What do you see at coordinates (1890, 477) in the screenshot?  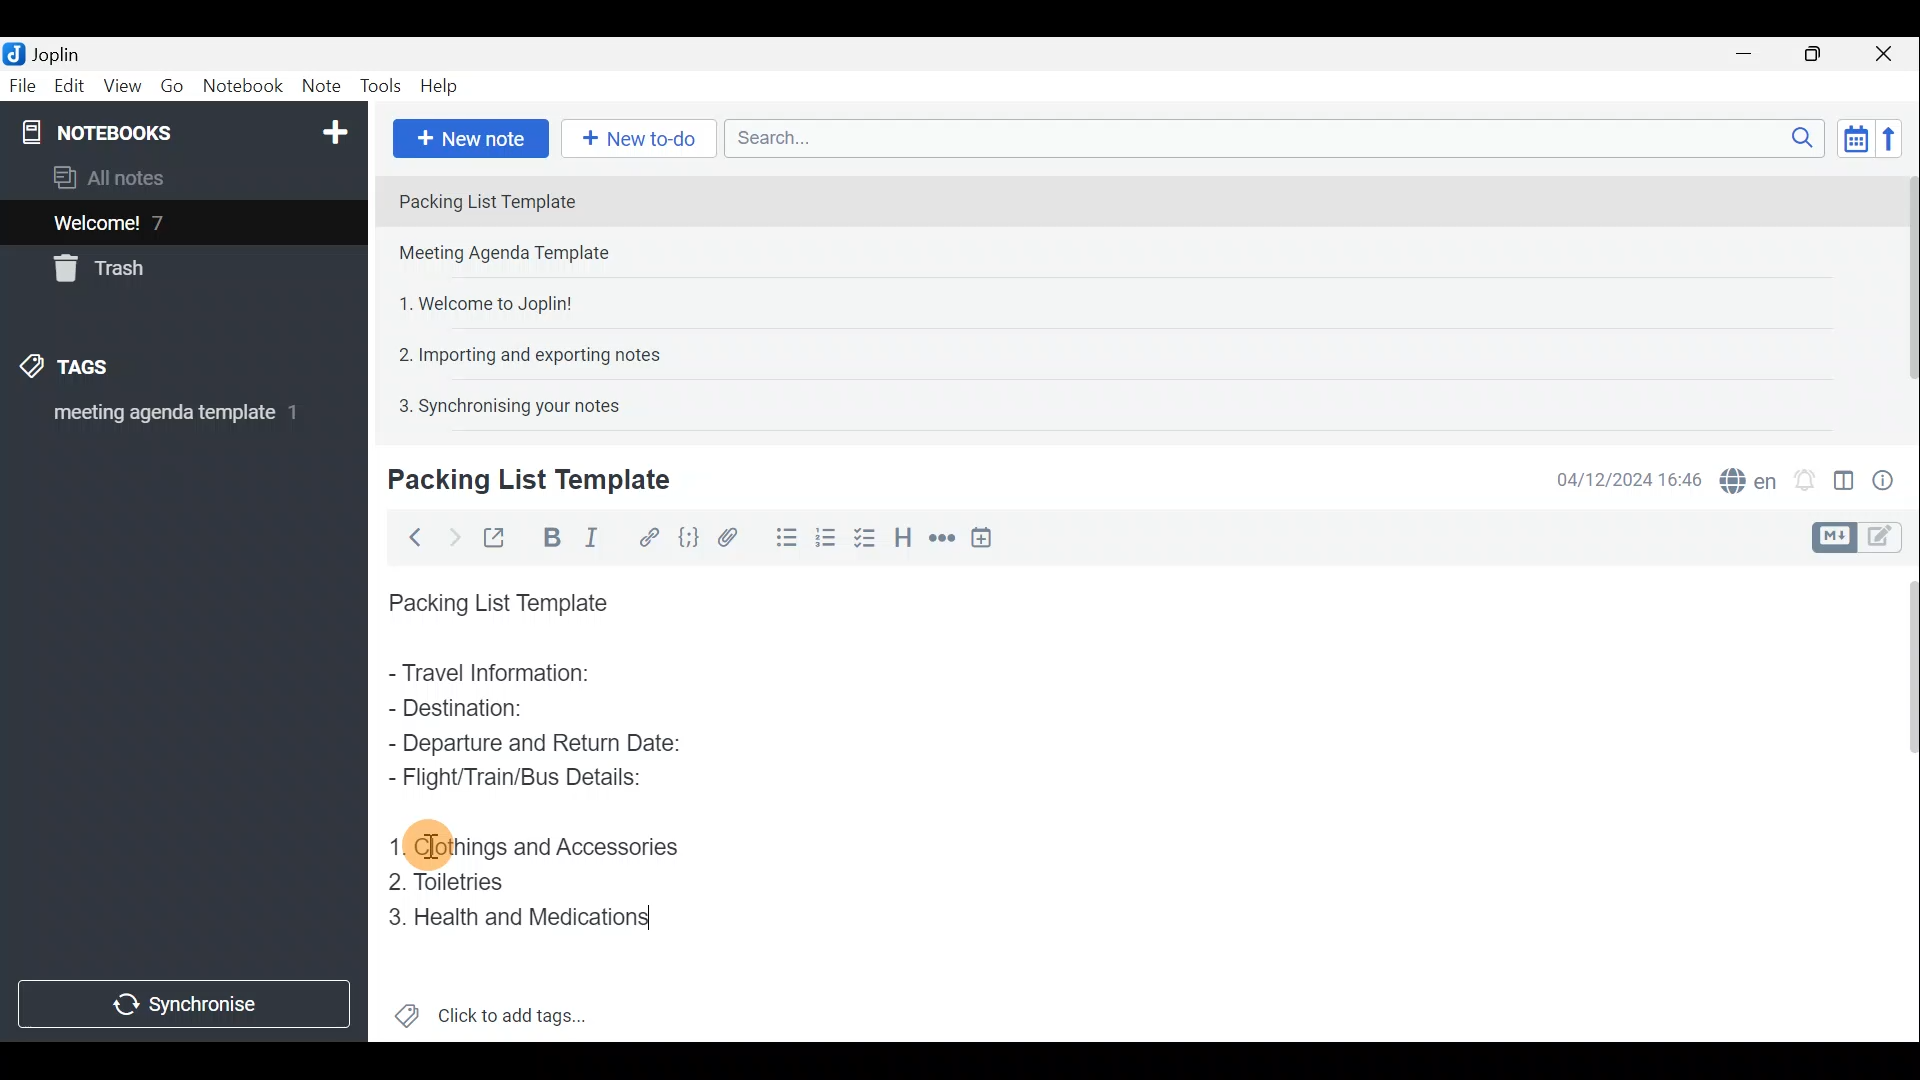 I see `Note properties` at bounding box center [1890, 477].